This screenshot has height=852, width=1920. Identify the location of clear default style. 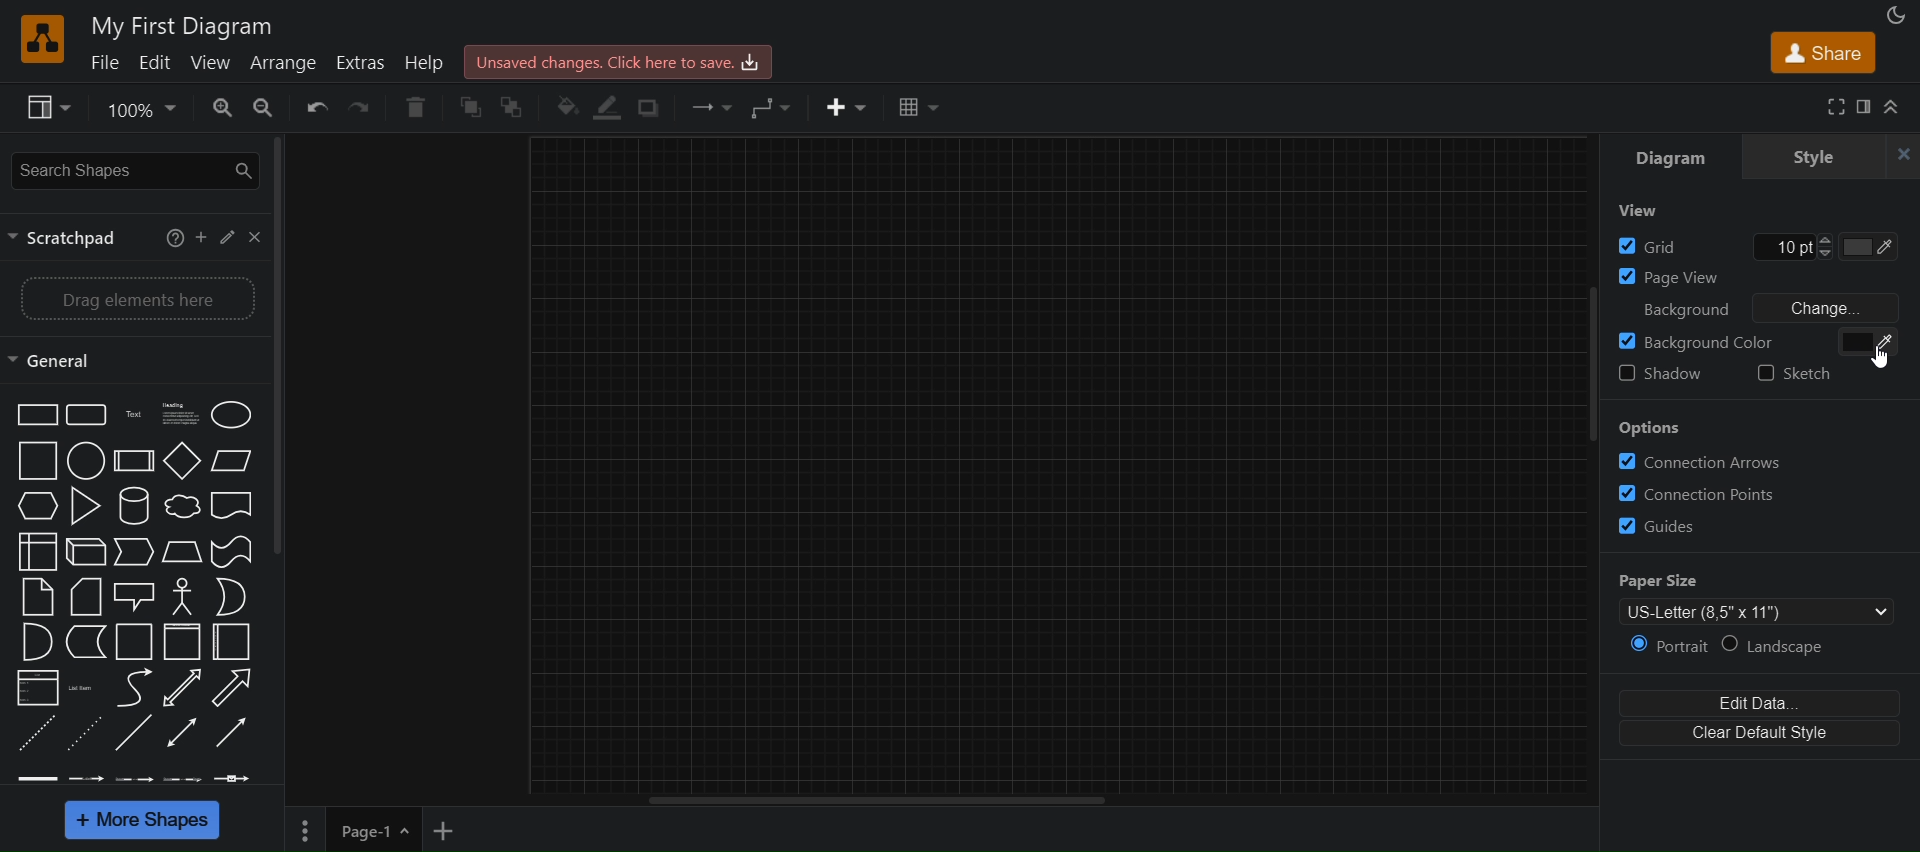
(1764, 736).